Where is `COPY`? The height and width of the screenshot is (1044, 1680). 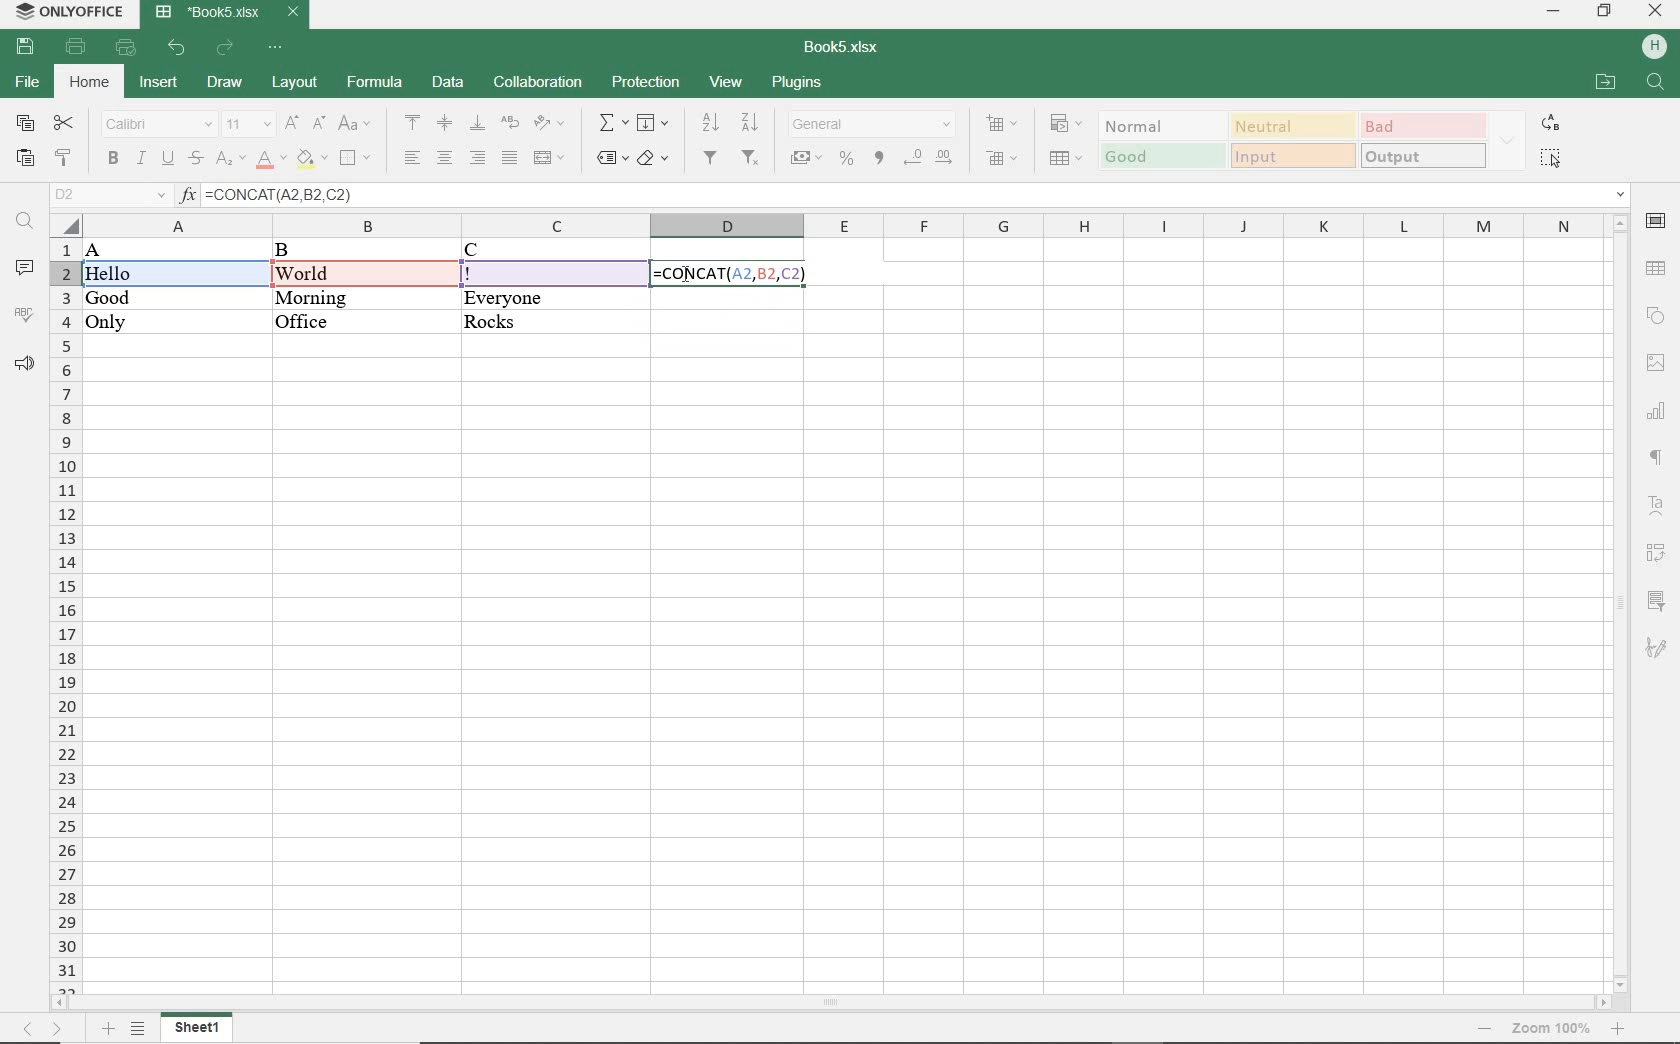
COPY is located at coordinates (26, 124).